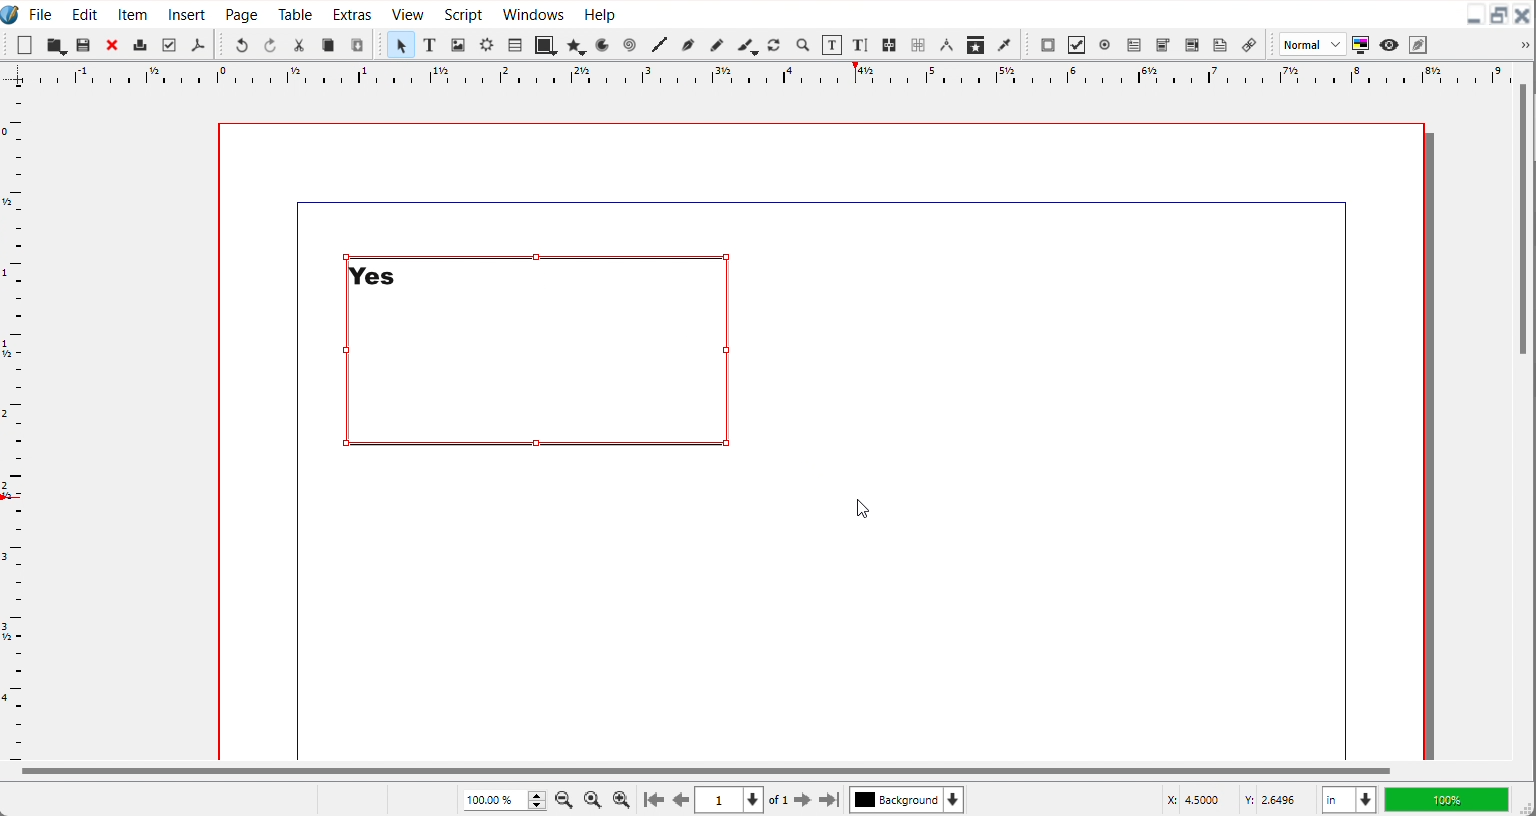 This screenshot has height=816, width=1536. What do you see at coordinates (241, 13) in the screenshot?
I see `Page` at bounding box center [241, 13].